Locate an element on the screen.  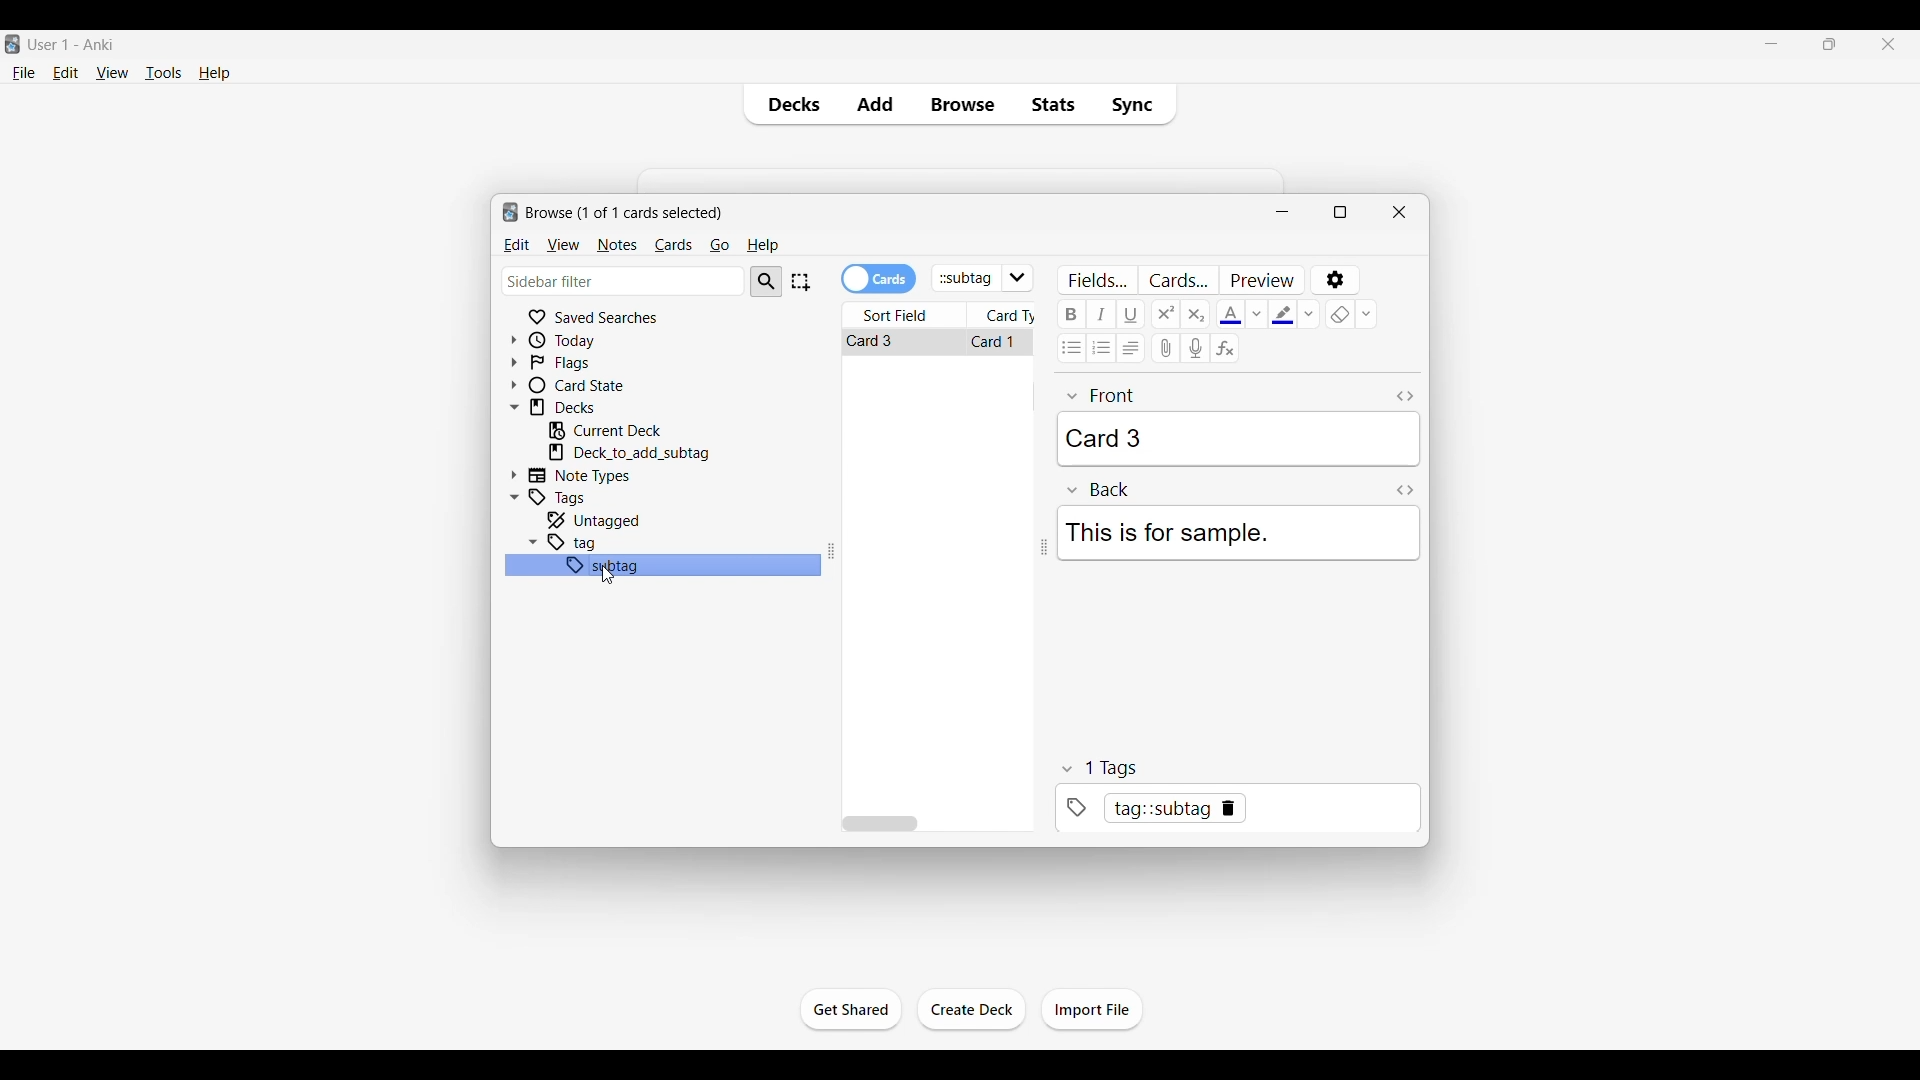
Customize fields is located at coordinates (1098, 280).